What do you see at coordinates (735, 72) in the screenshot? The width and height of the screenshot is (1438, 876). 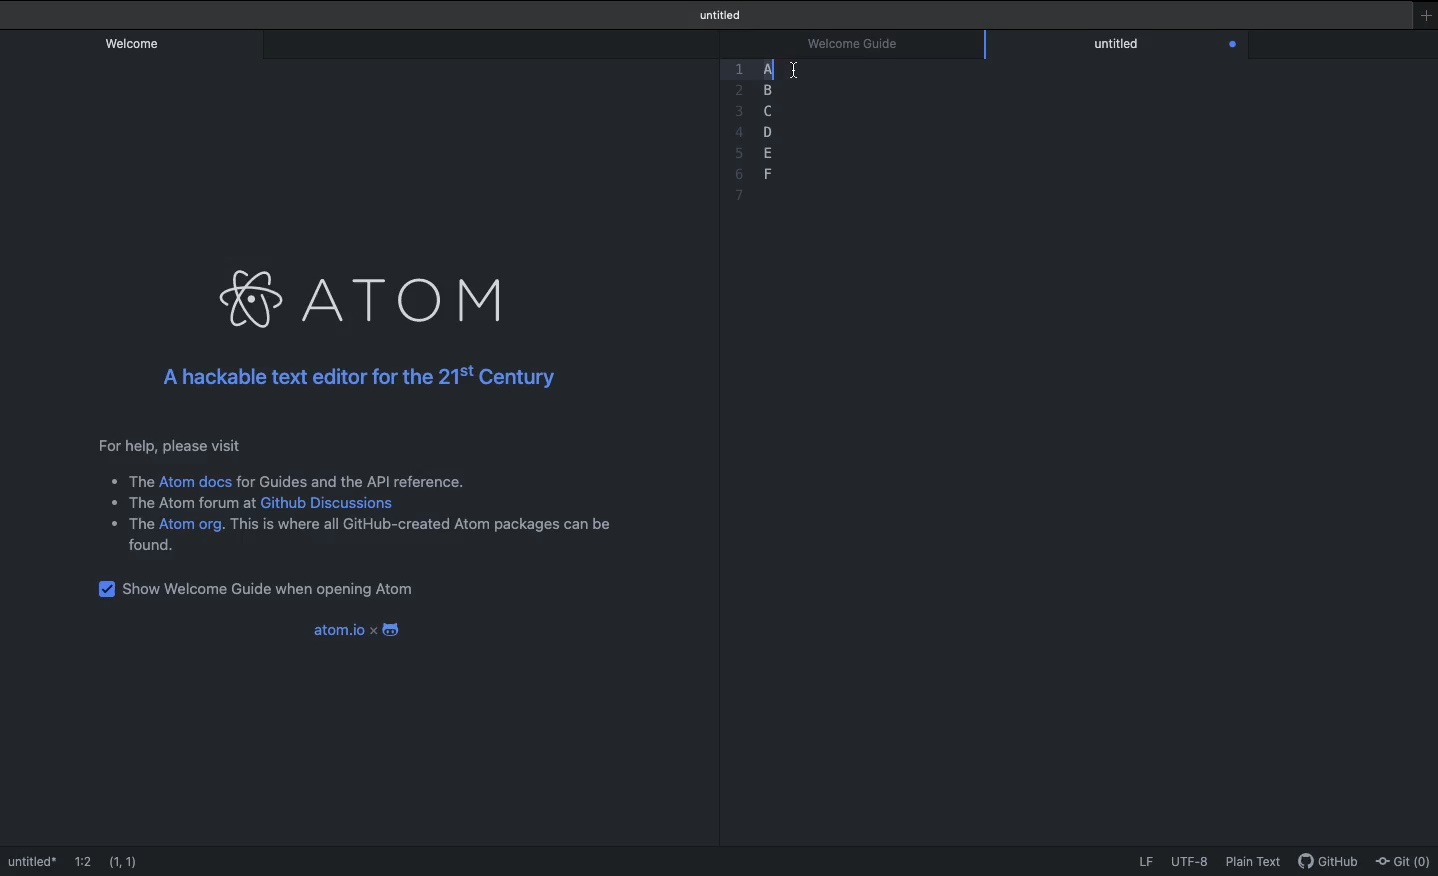 I see `1` at bounding box center [735, 72].